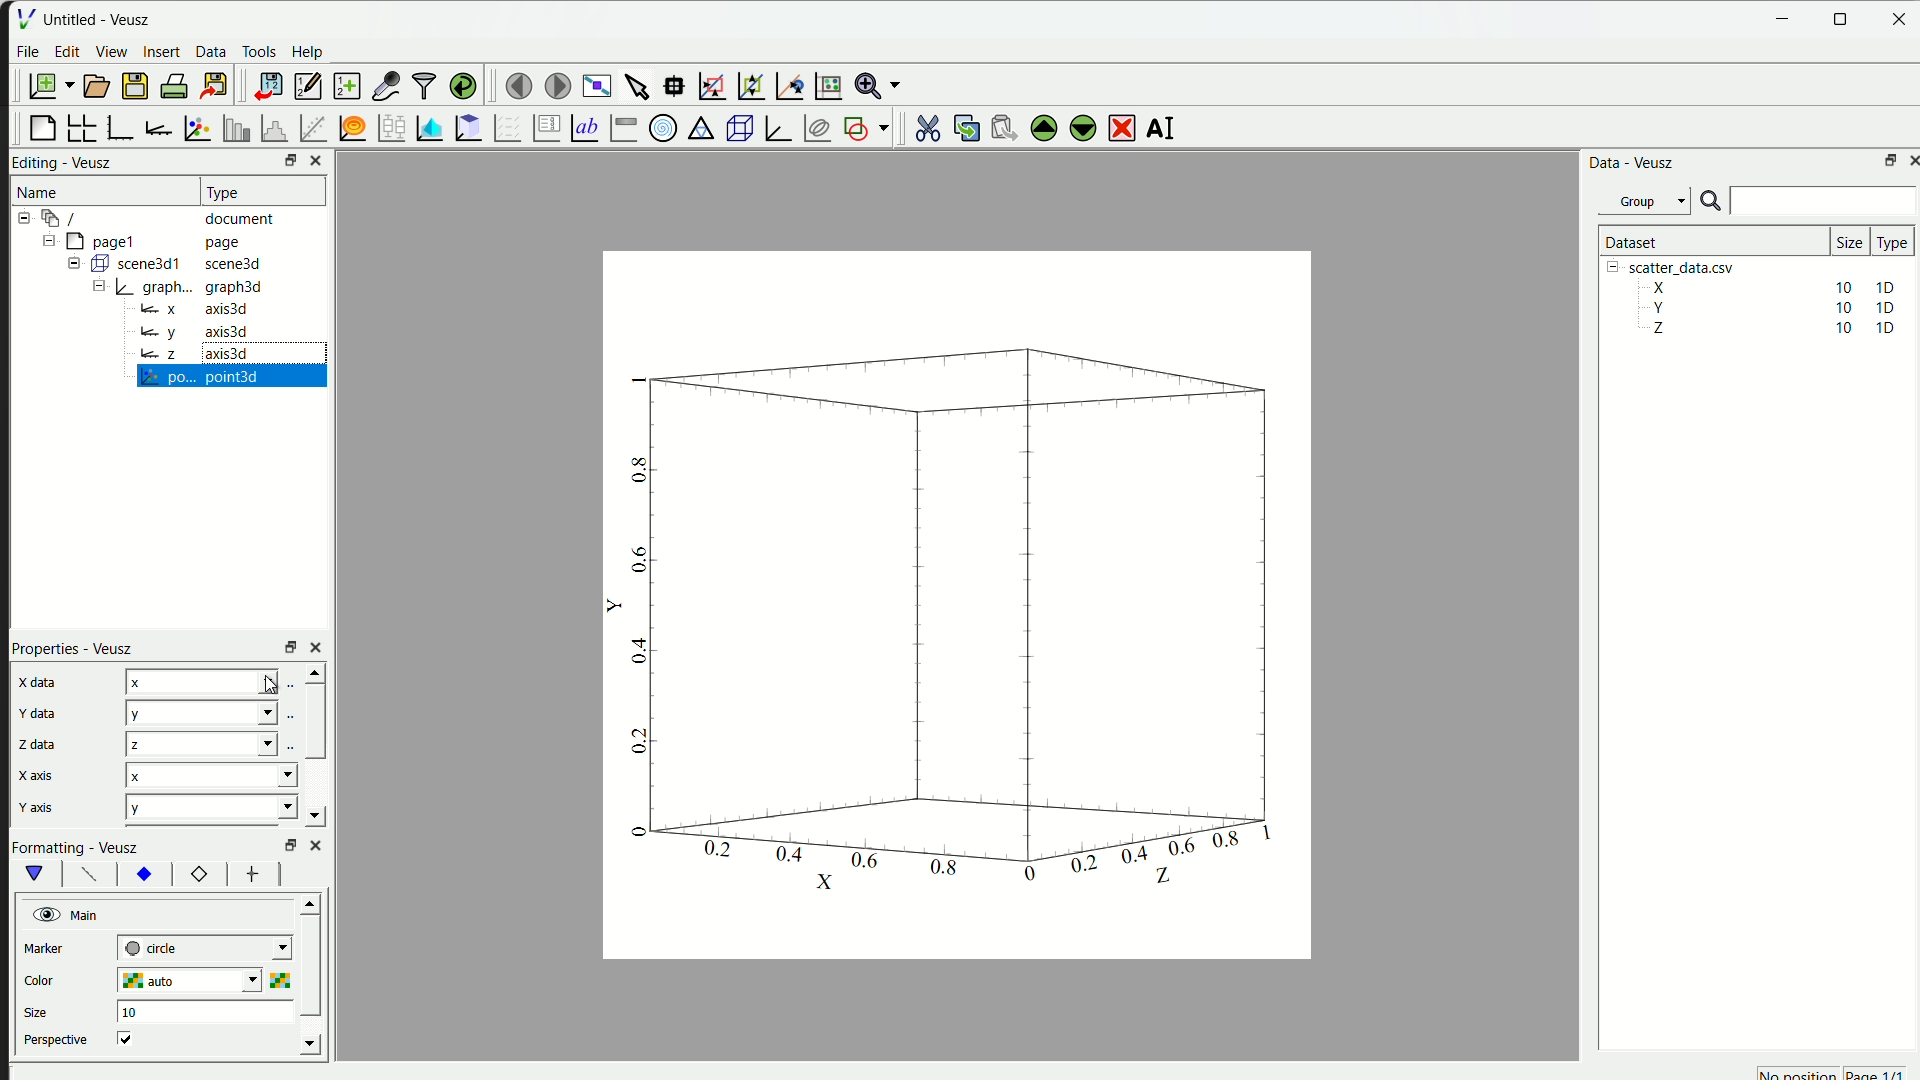  I want to click on Image color bar, so click(625, 127).